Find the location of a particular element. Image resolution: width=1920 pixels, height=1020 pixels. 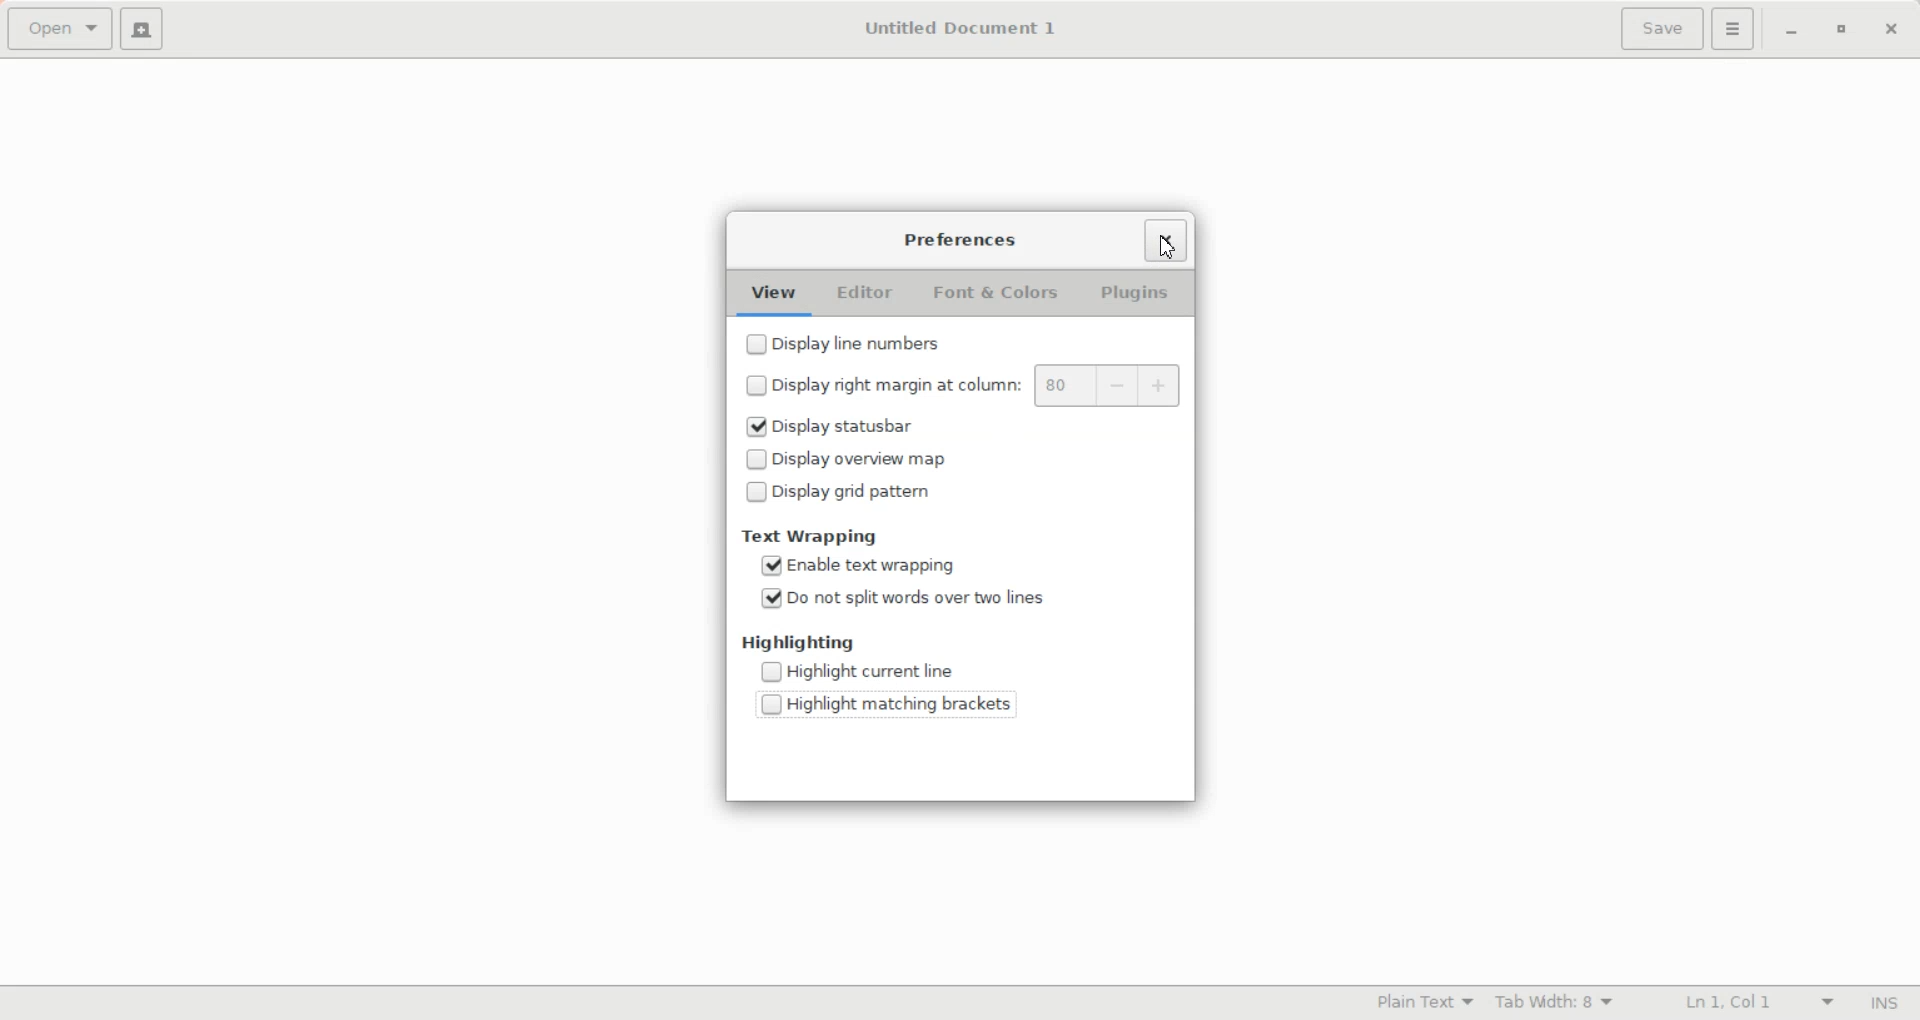

Plugins is located at coordinates (1132, 294).